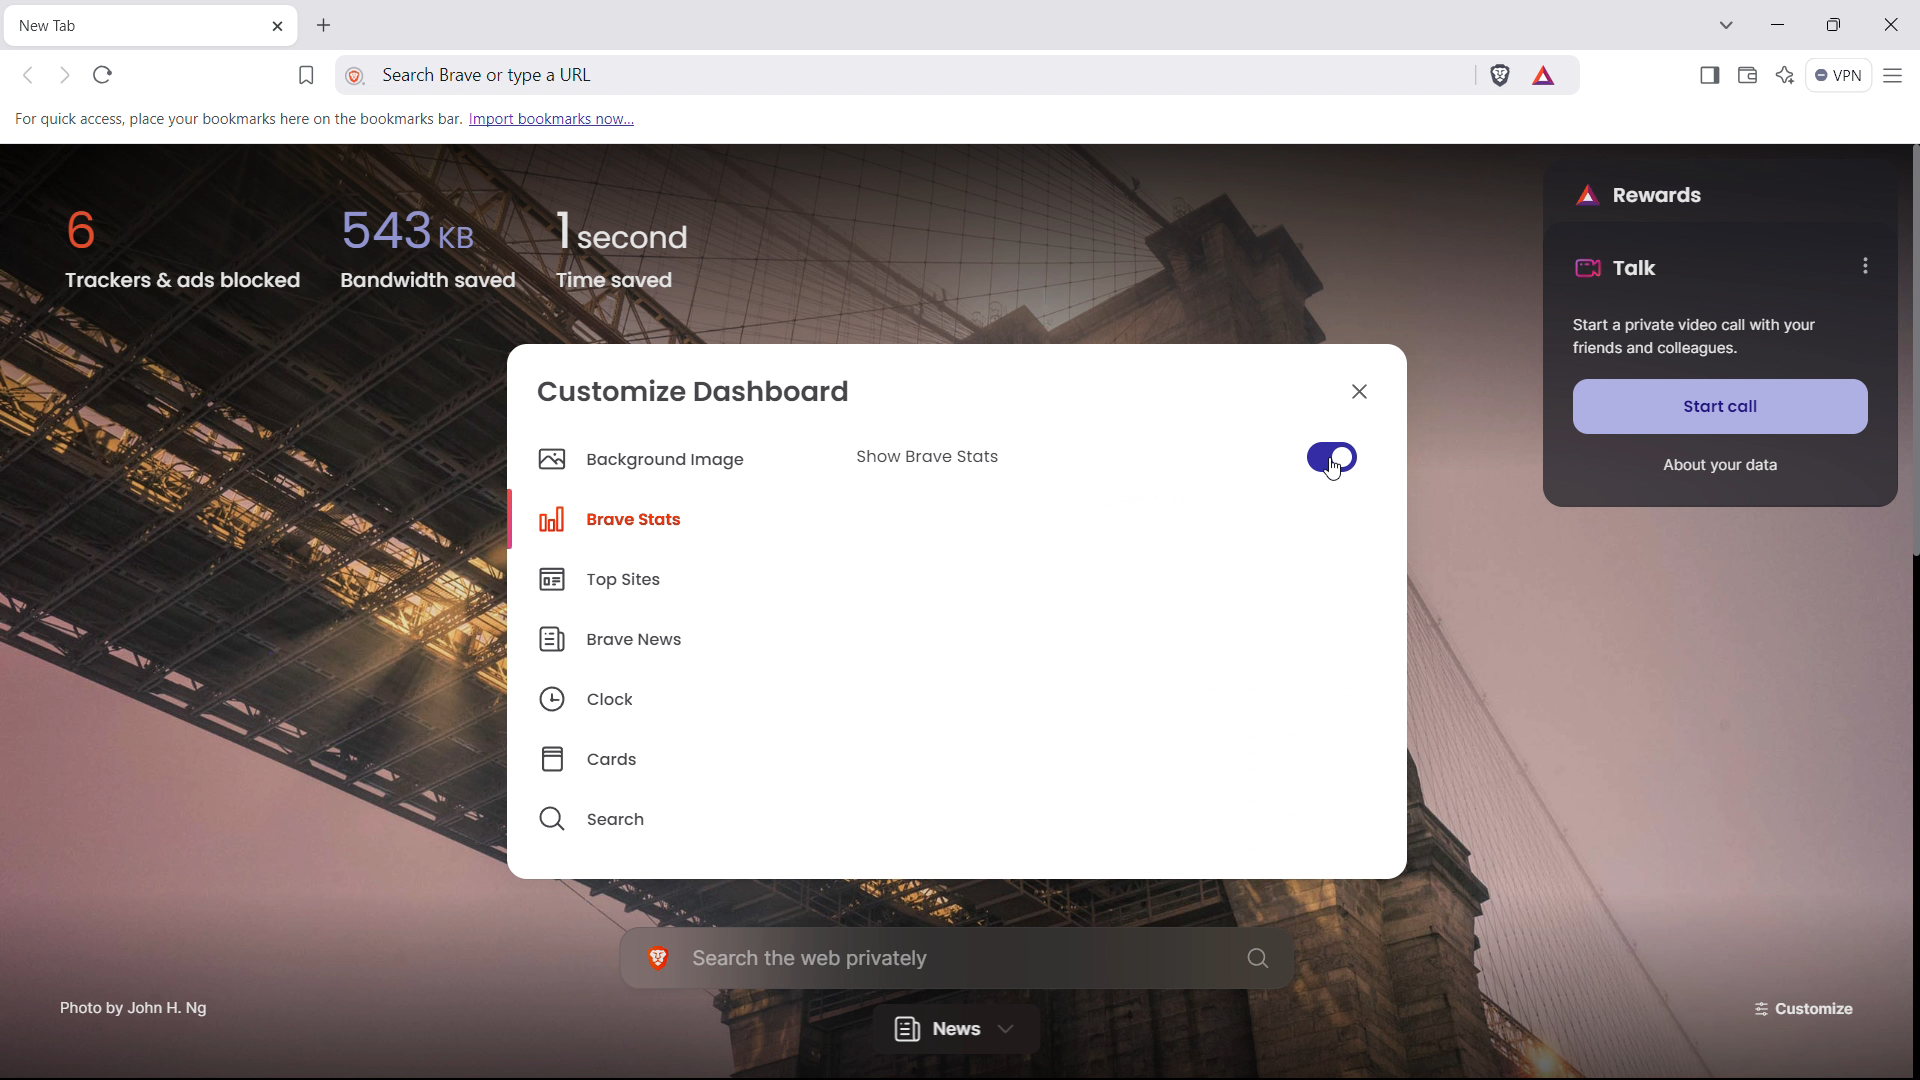 Image resolution: width=1920 pixels, height=1080 pixels. Describe the element at coordinates (1639, 193) in the screenshot. I see `rewards` at that location.